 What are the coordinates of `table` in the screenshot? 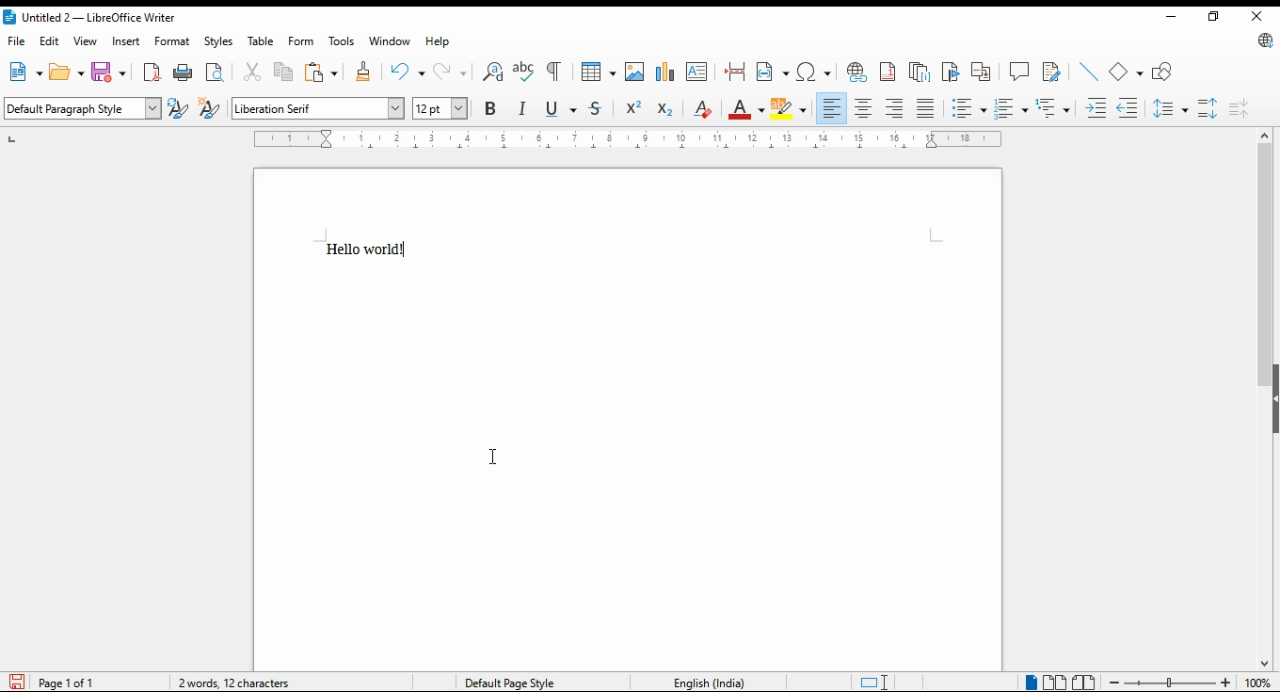 It's located at (261, 40).